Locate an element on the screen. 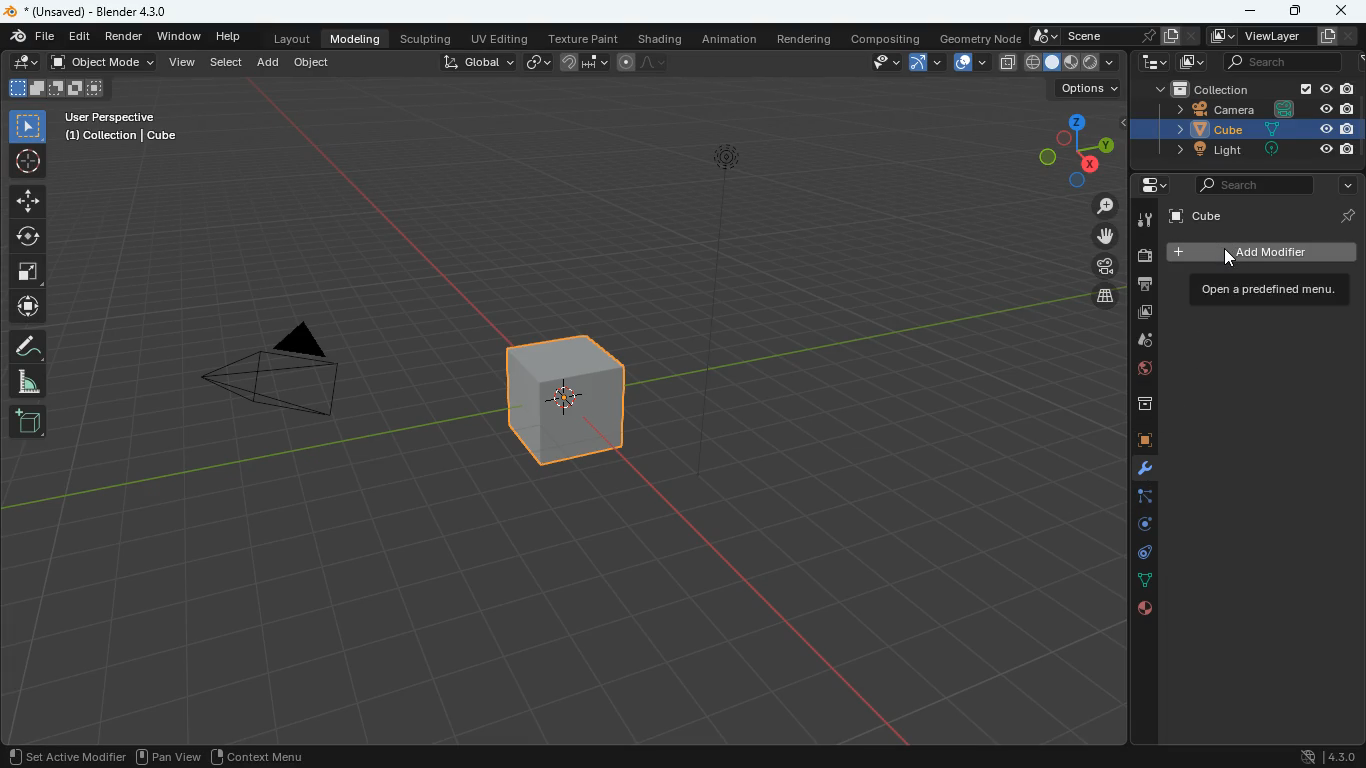 The height and width of the screenshot is (768, 1366). collection is located at coordinates (1199, 87).